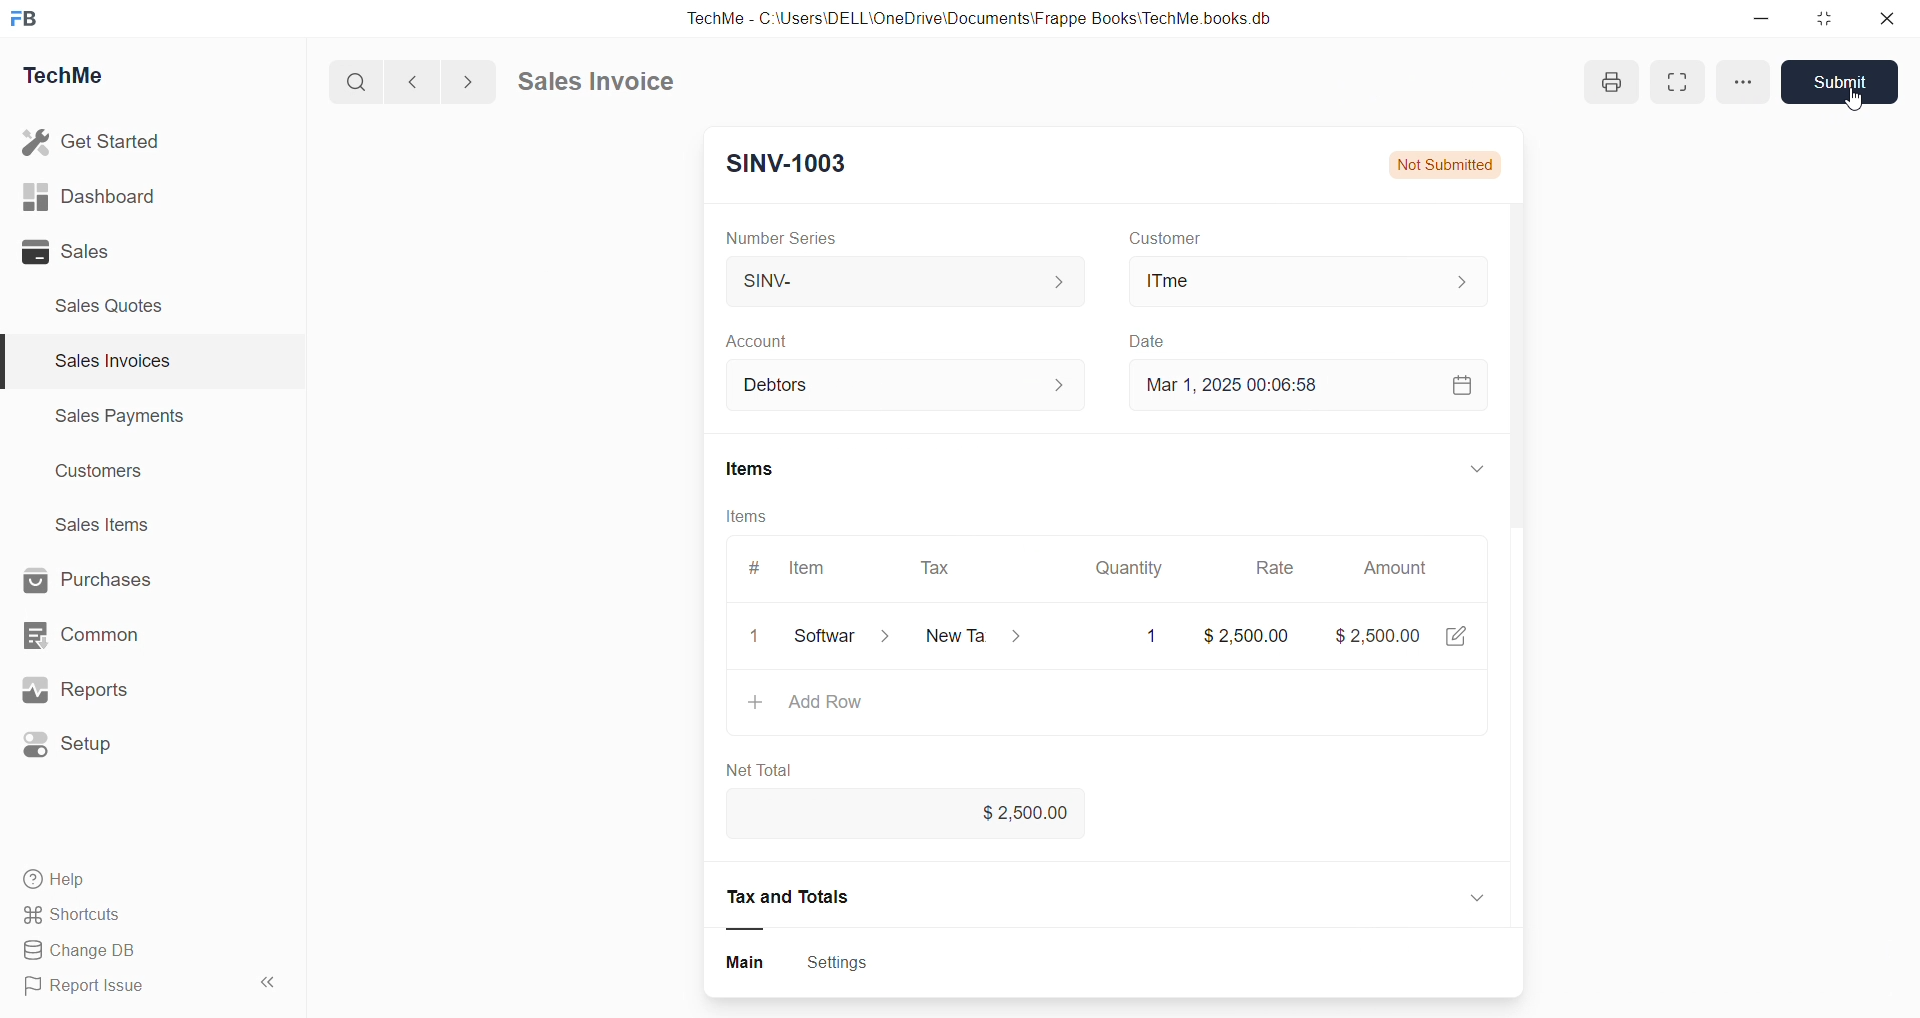 The width and height of the screenshot is (1920, 1018). Describe the element at coordinates (604, 84) in the screenshot. I see `Sales Invoice` at that location.